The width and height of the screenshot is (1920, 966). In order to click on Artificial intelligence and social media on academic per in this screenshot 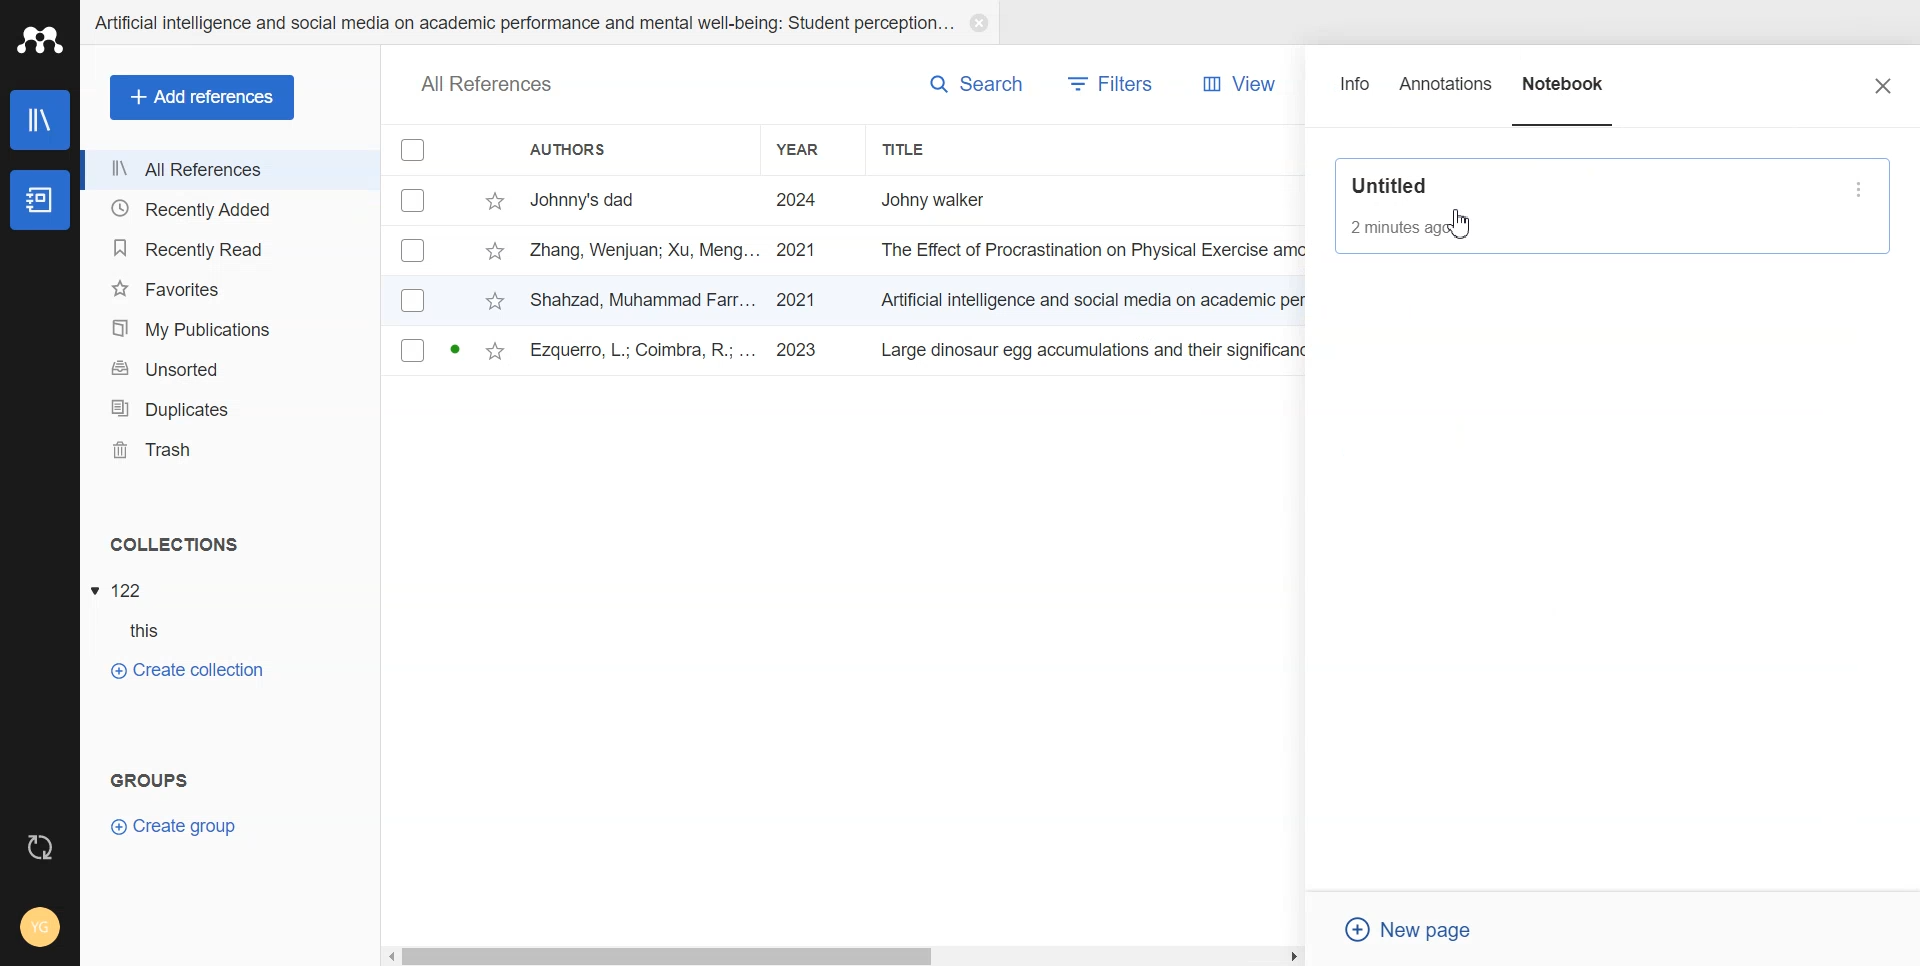, I will do `click(1096, 297)`.